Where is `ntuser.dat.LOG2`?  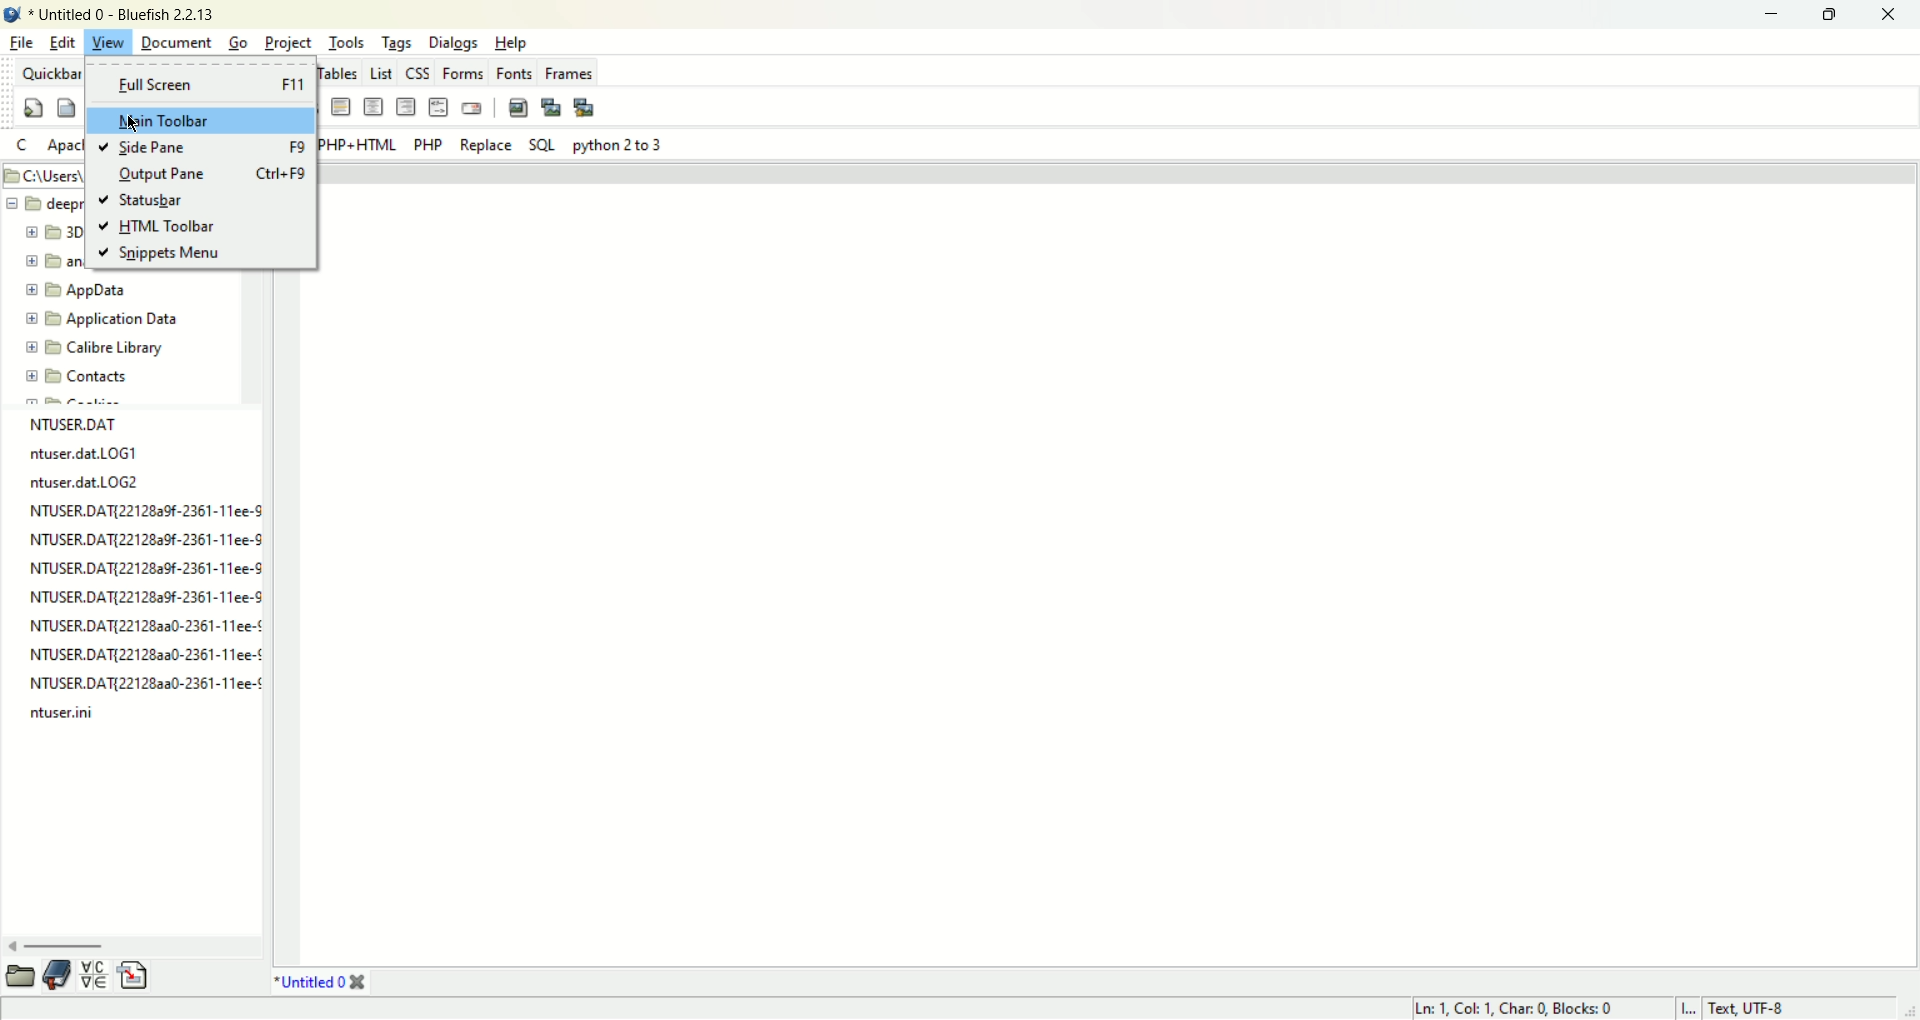 ntuser.dat.LOG2 is located at coordinates (86, 482).